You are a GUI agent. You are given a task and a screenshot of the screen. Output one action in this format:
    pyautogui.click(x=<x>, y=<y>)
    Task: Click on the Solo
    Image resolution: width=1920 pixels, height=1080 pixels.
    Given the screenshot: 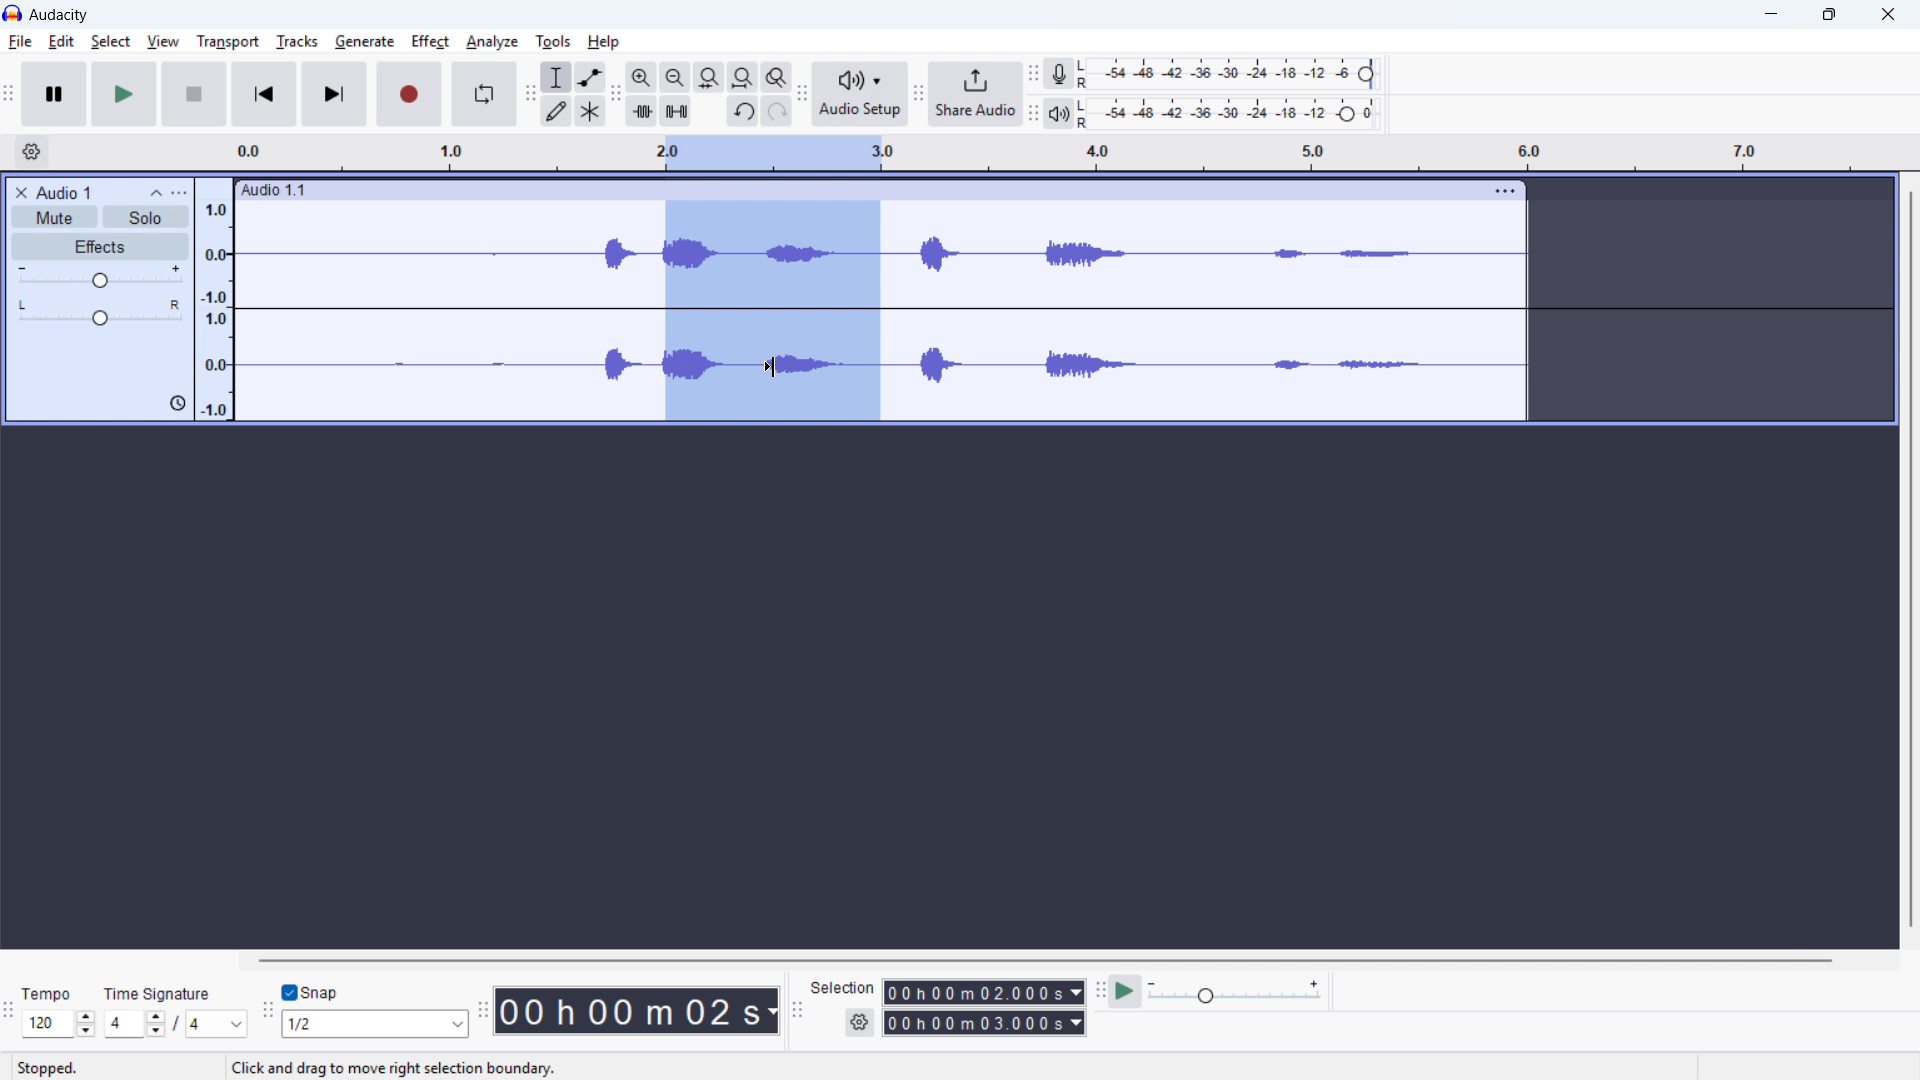 What is the action you would take?
    pyautogui.click(x=147, y=217)
    